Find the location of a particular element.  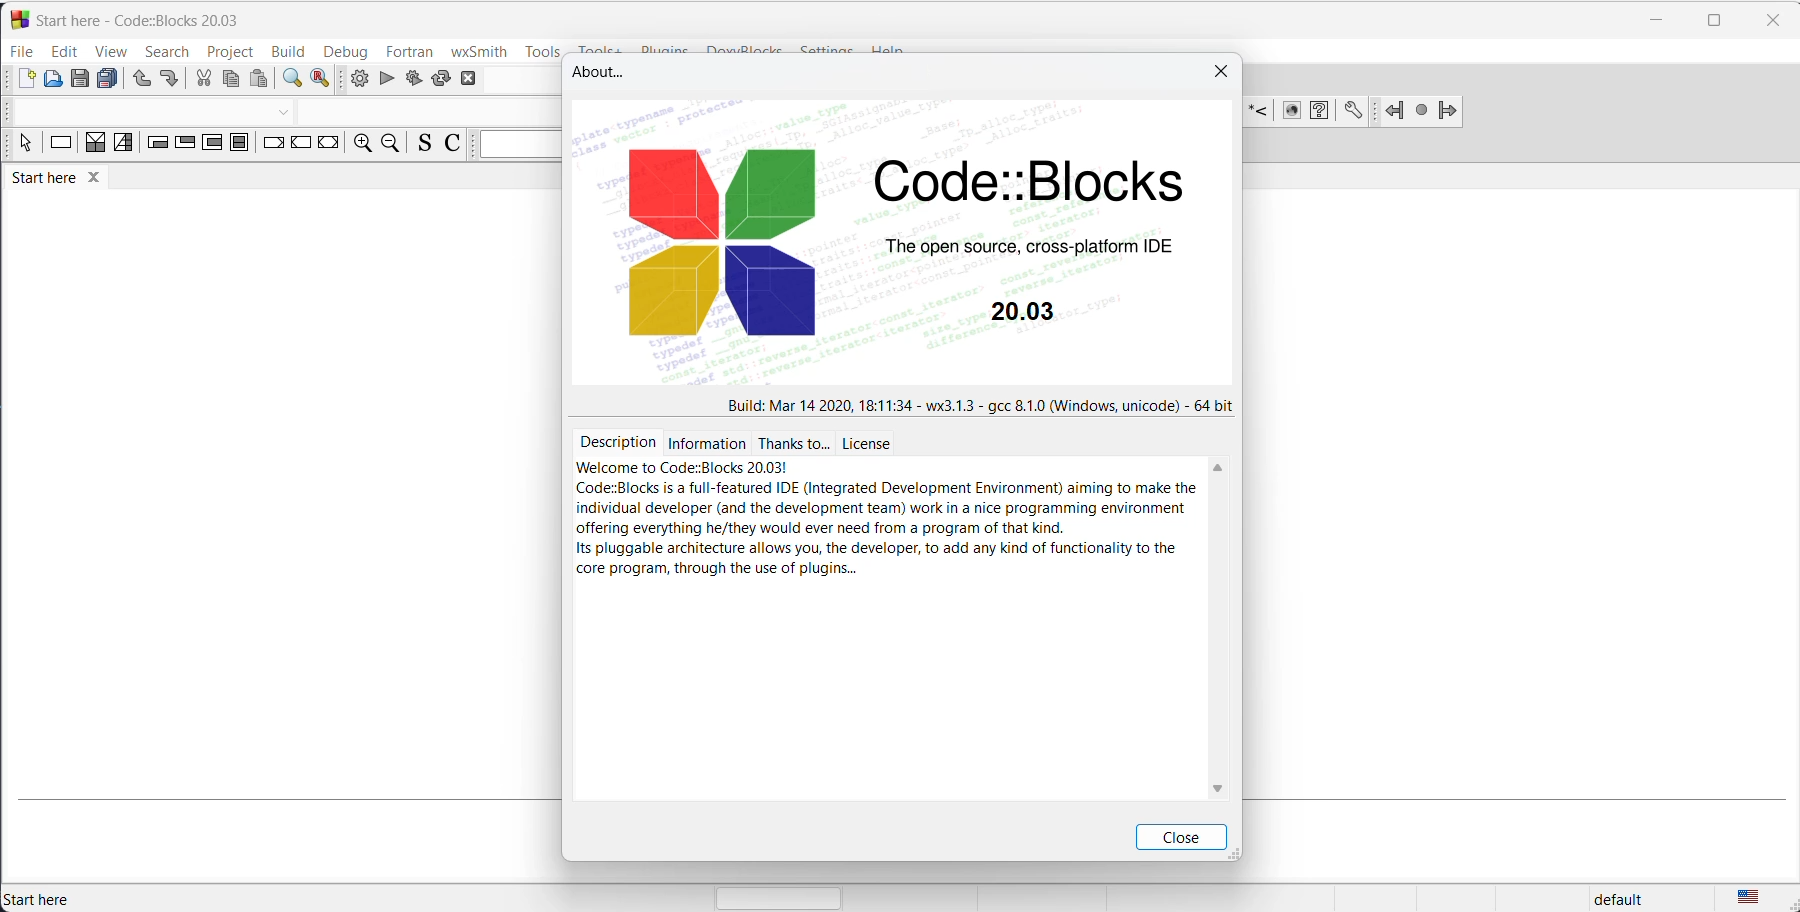

break instruction is located at coordinates (271, 146).